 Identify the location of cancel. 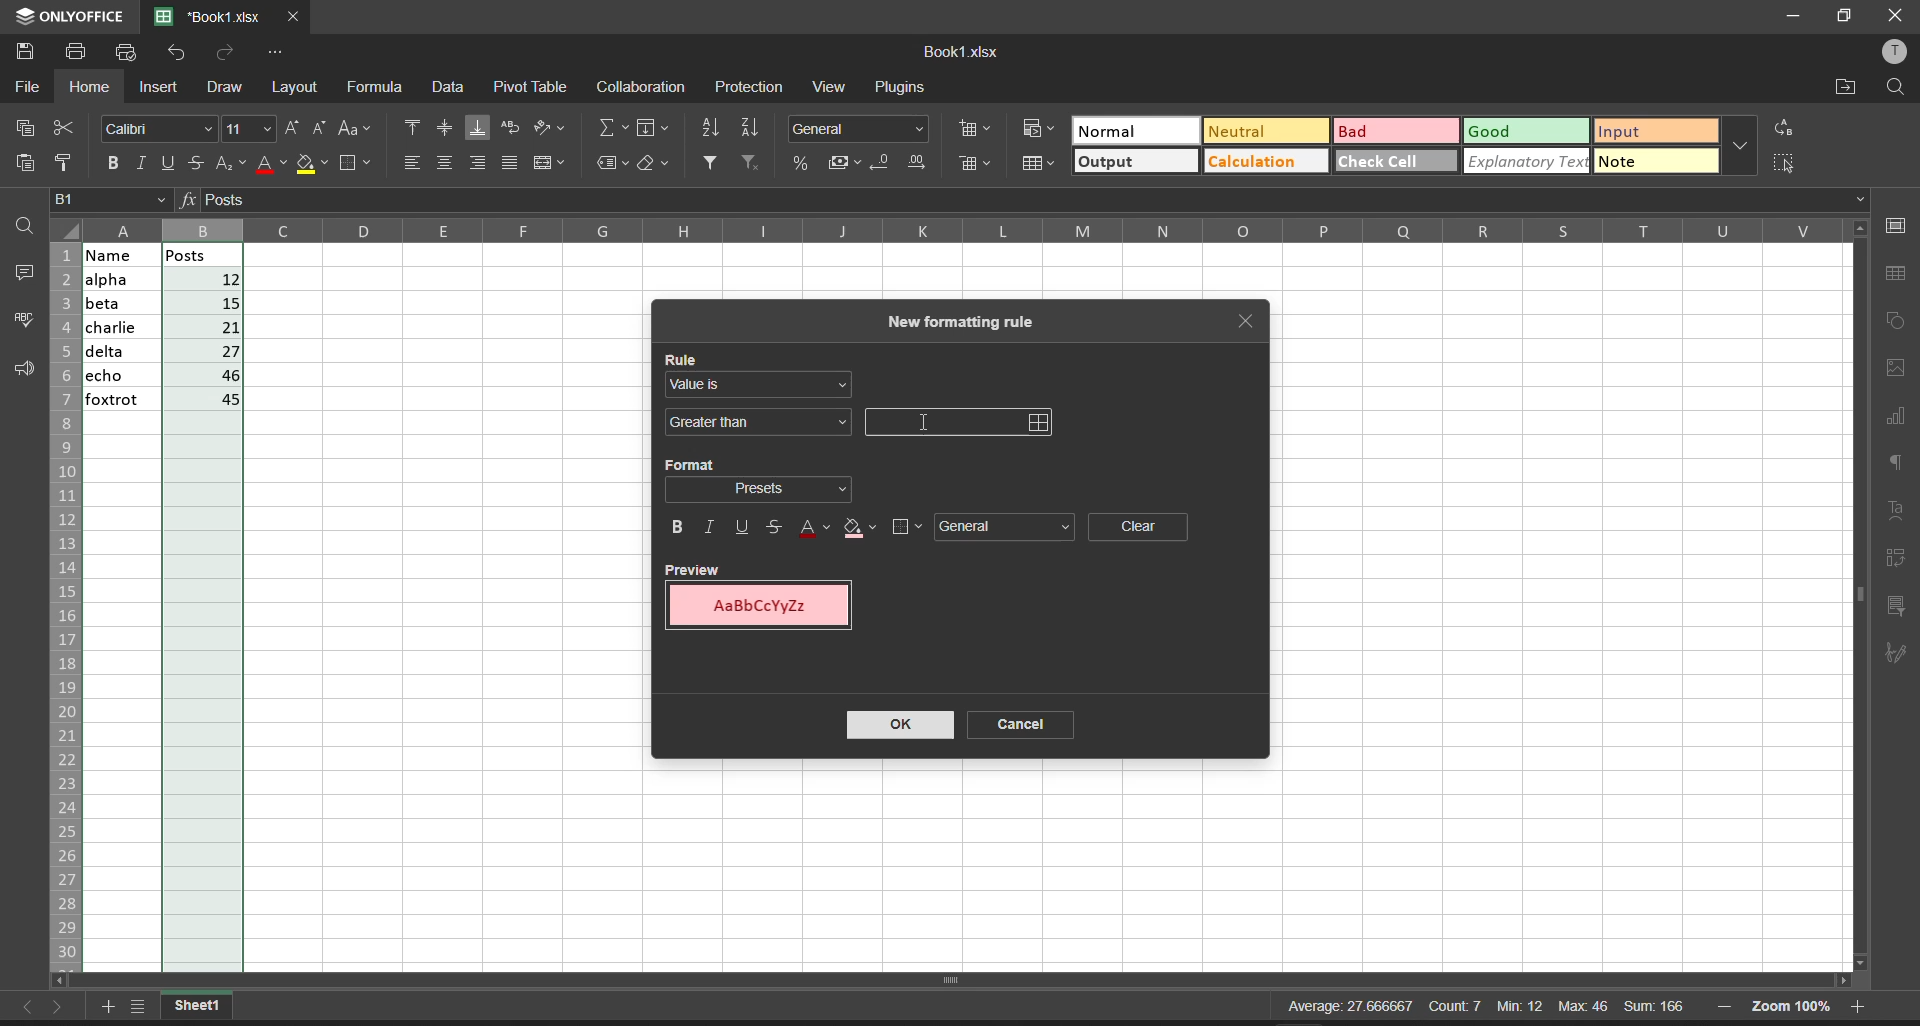
(1028, 728).